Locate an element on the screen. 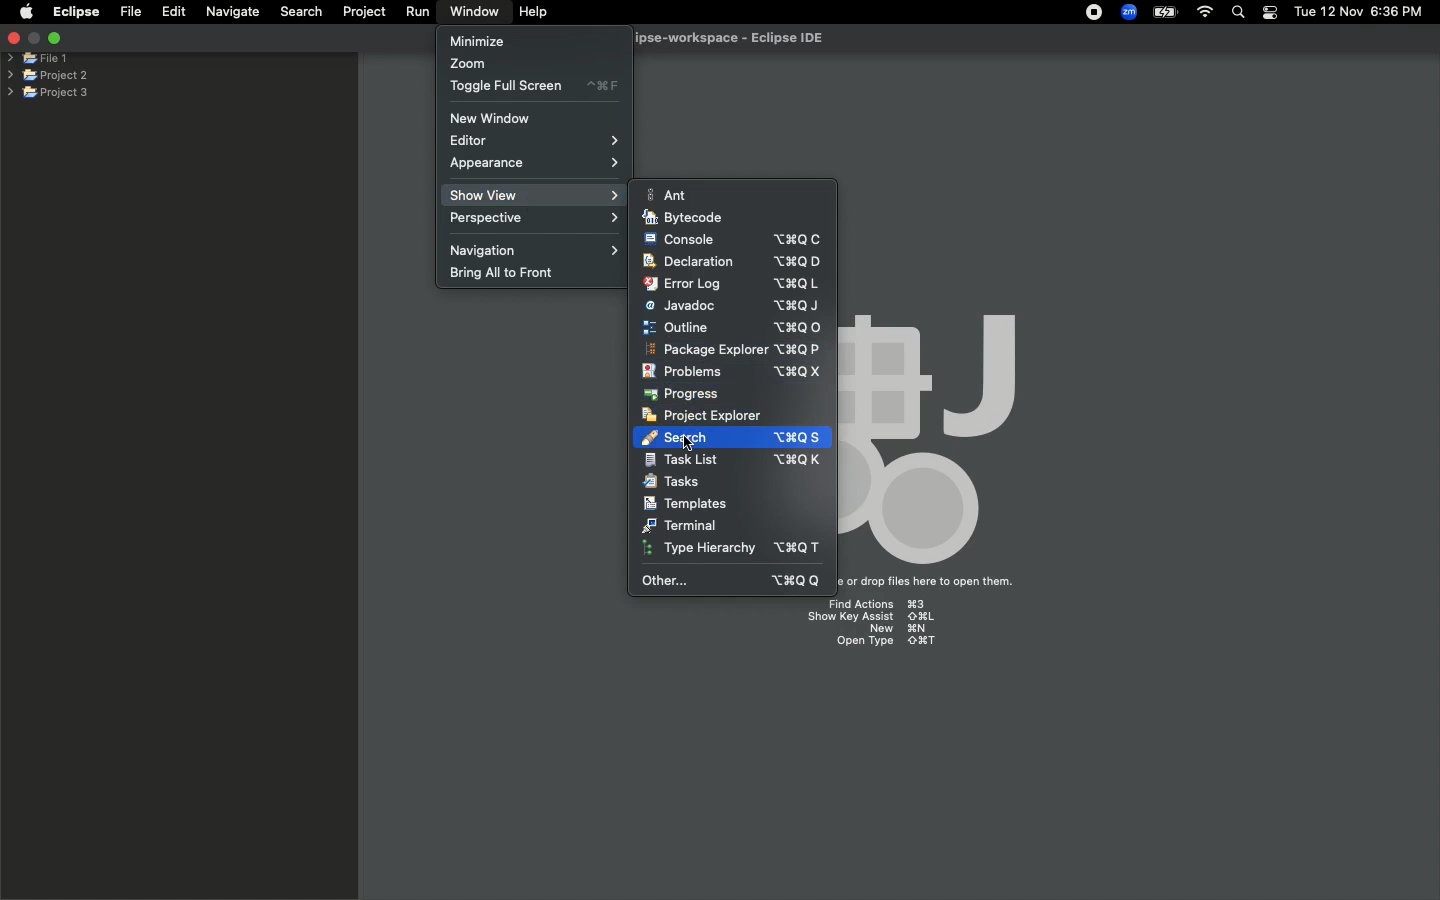 This screenshot has width=1440, height=900. Problems is located at coordinates (731, 372).